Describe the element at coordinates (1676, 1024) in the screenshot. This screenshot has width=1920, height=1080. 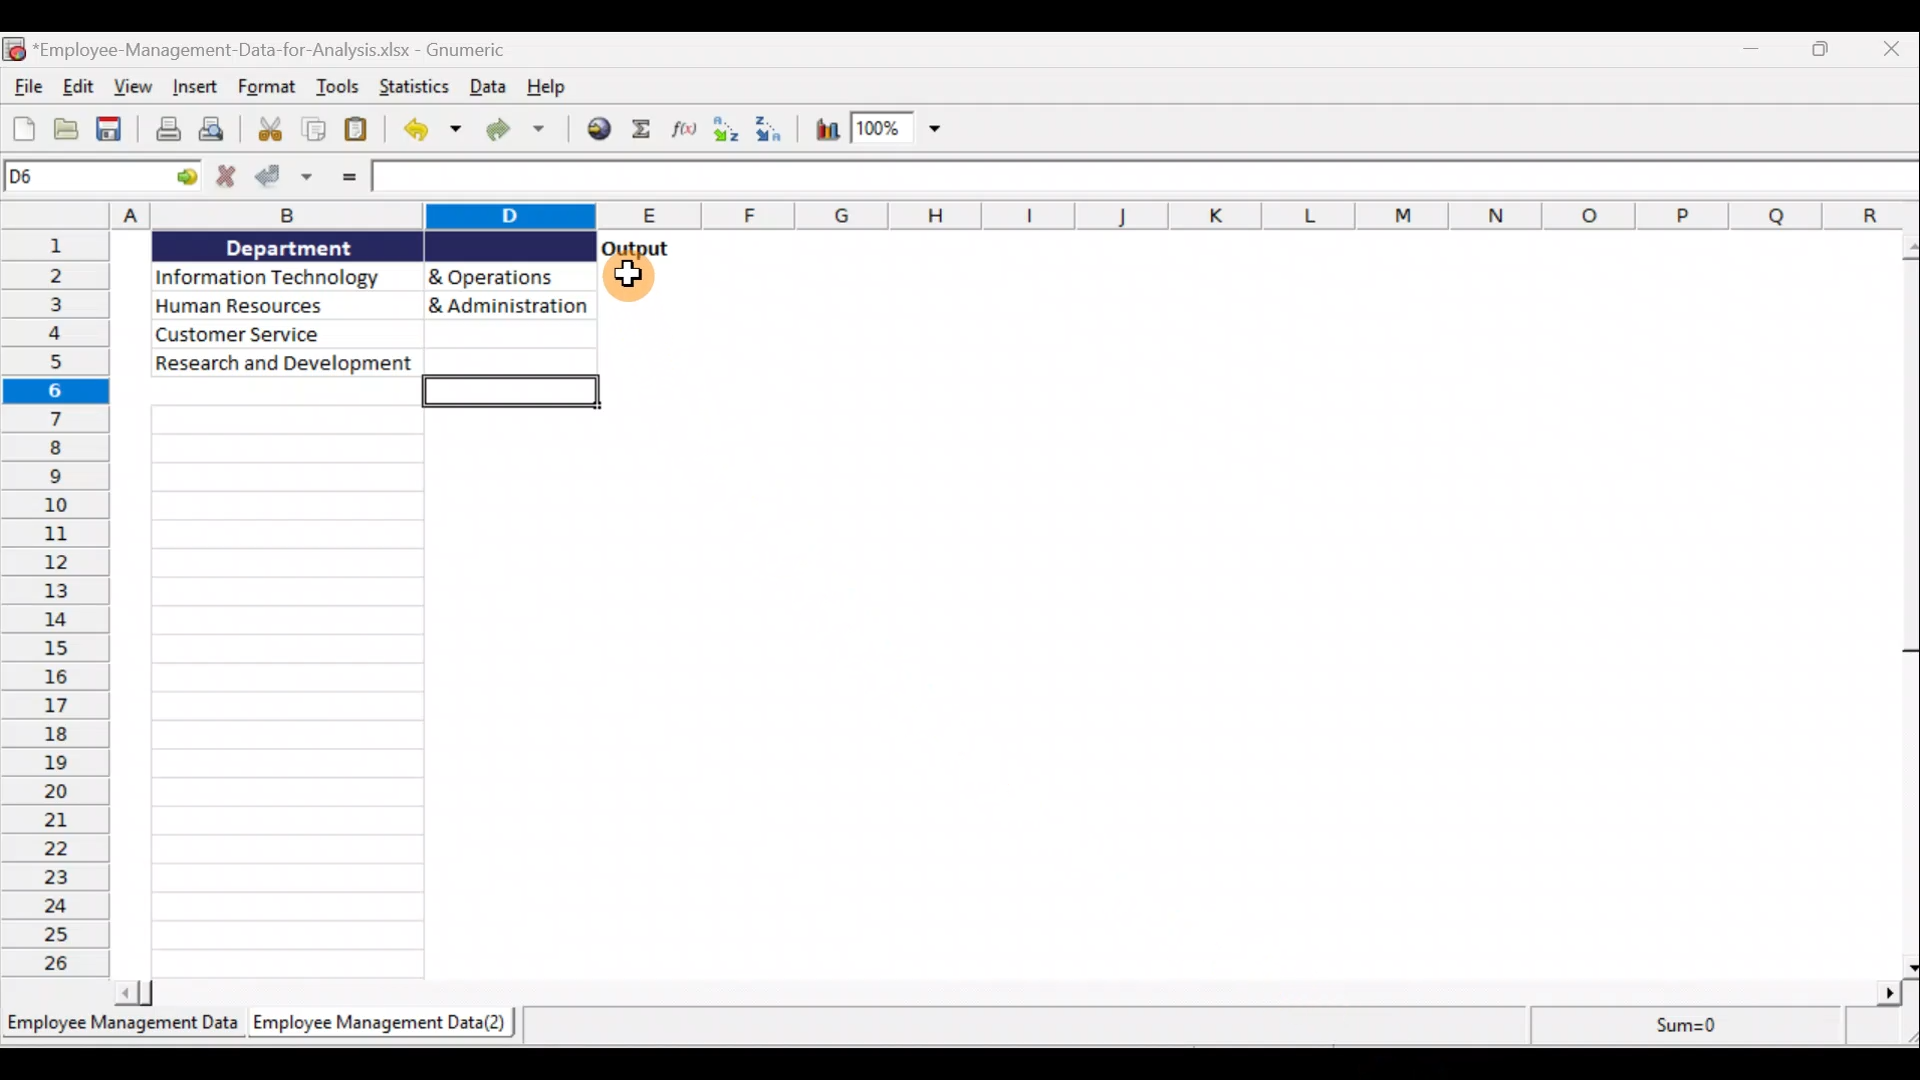
I see `Statistics` at that location.